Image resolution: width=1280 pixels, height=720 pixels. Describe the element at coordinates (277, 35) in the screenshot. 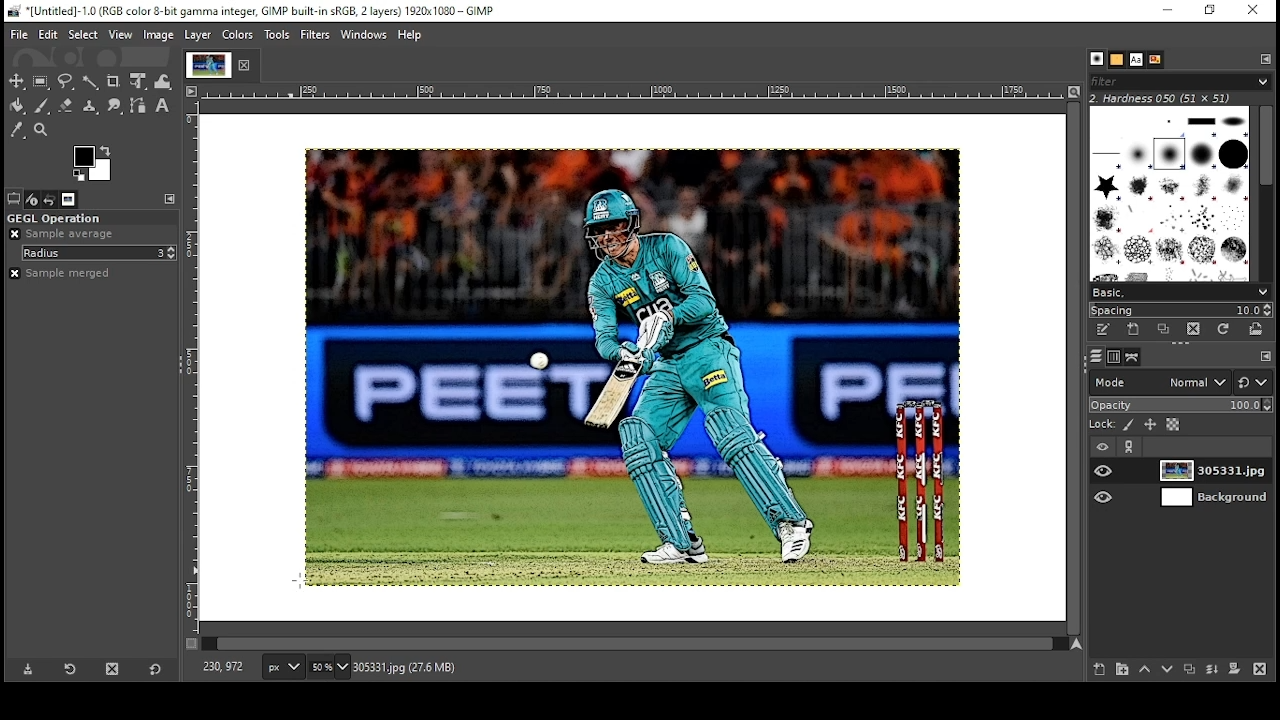

I see `tools` at that location.